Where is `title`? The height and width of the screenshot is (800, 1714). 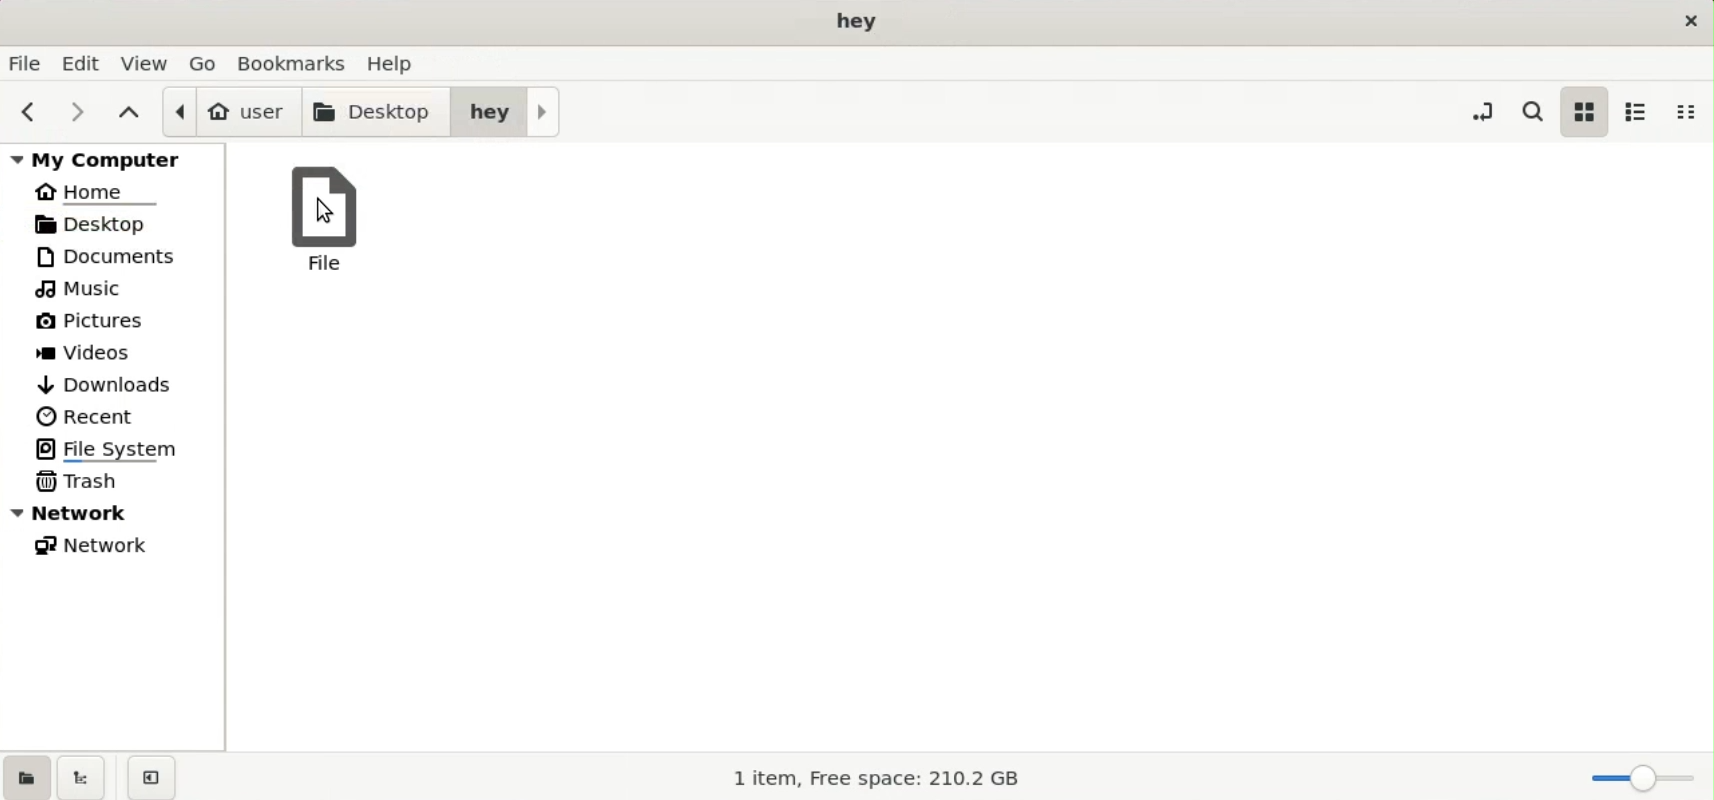 title is located at coordinates (859, 22).